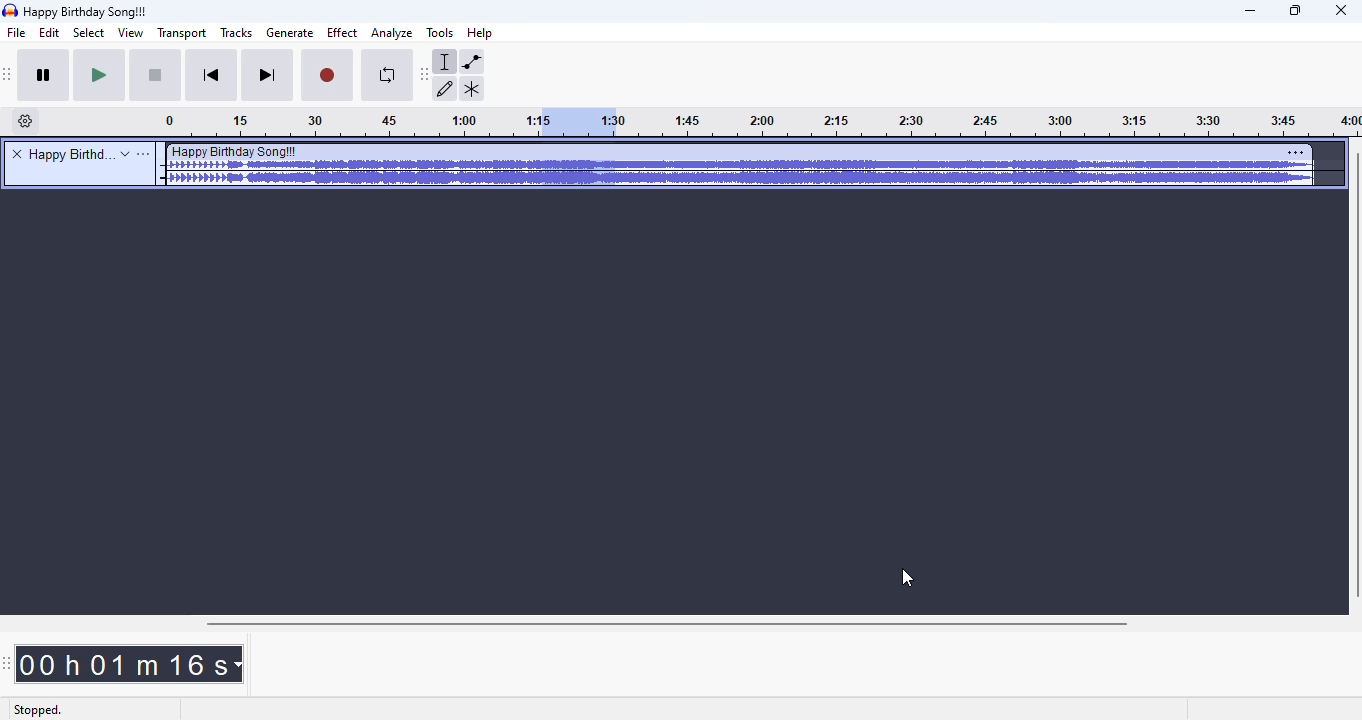 This screenshot has height=720, width=1362. I want to click on multi-tool, so click(472, 89).